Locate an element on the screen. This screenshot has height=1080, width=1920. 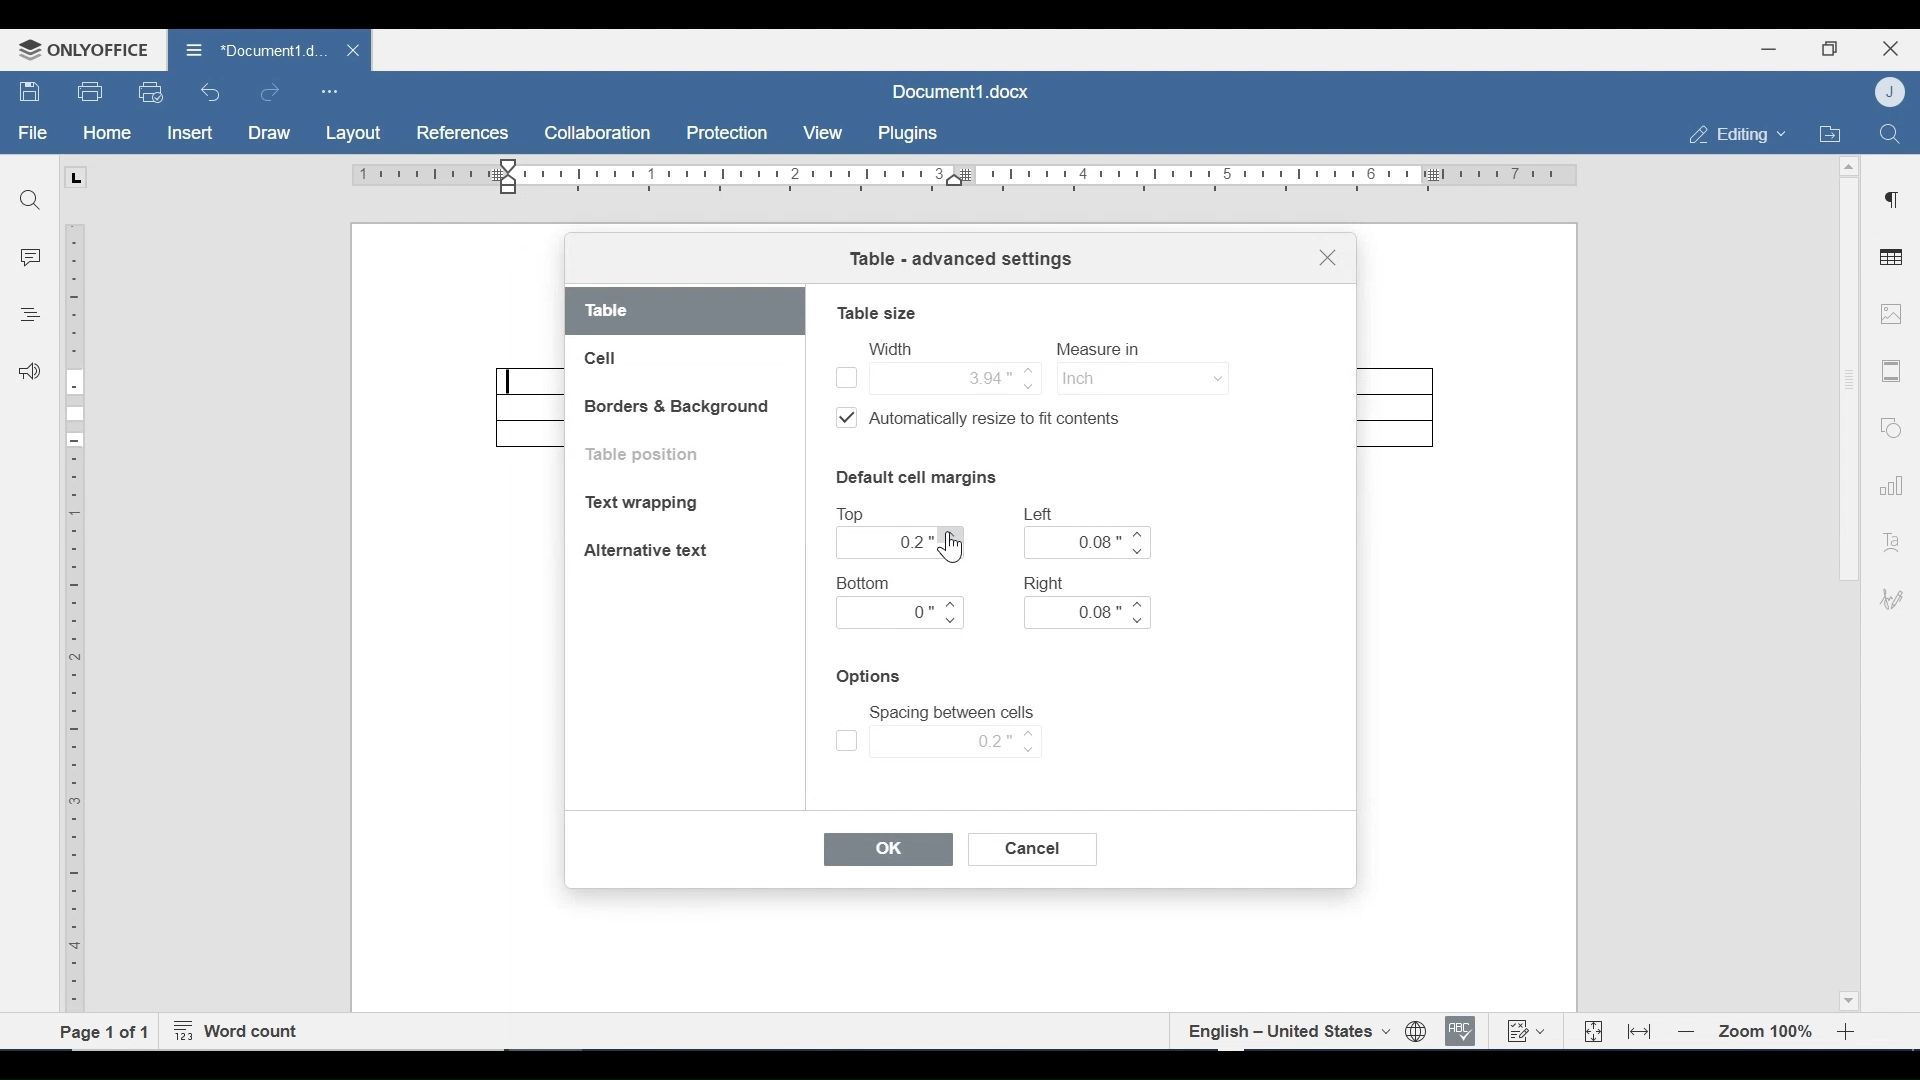
0 is located at coordinates (901, 613).